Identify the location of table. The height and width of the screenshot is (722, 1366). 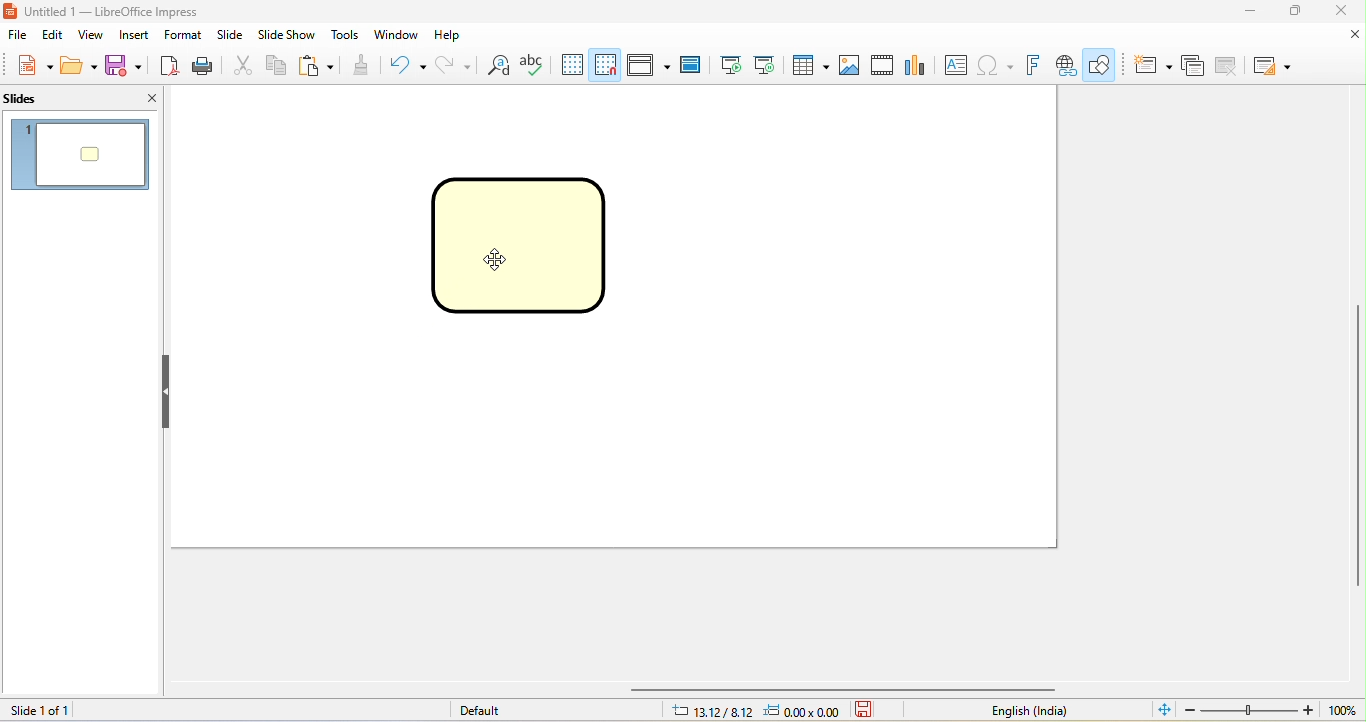
(808, 65).